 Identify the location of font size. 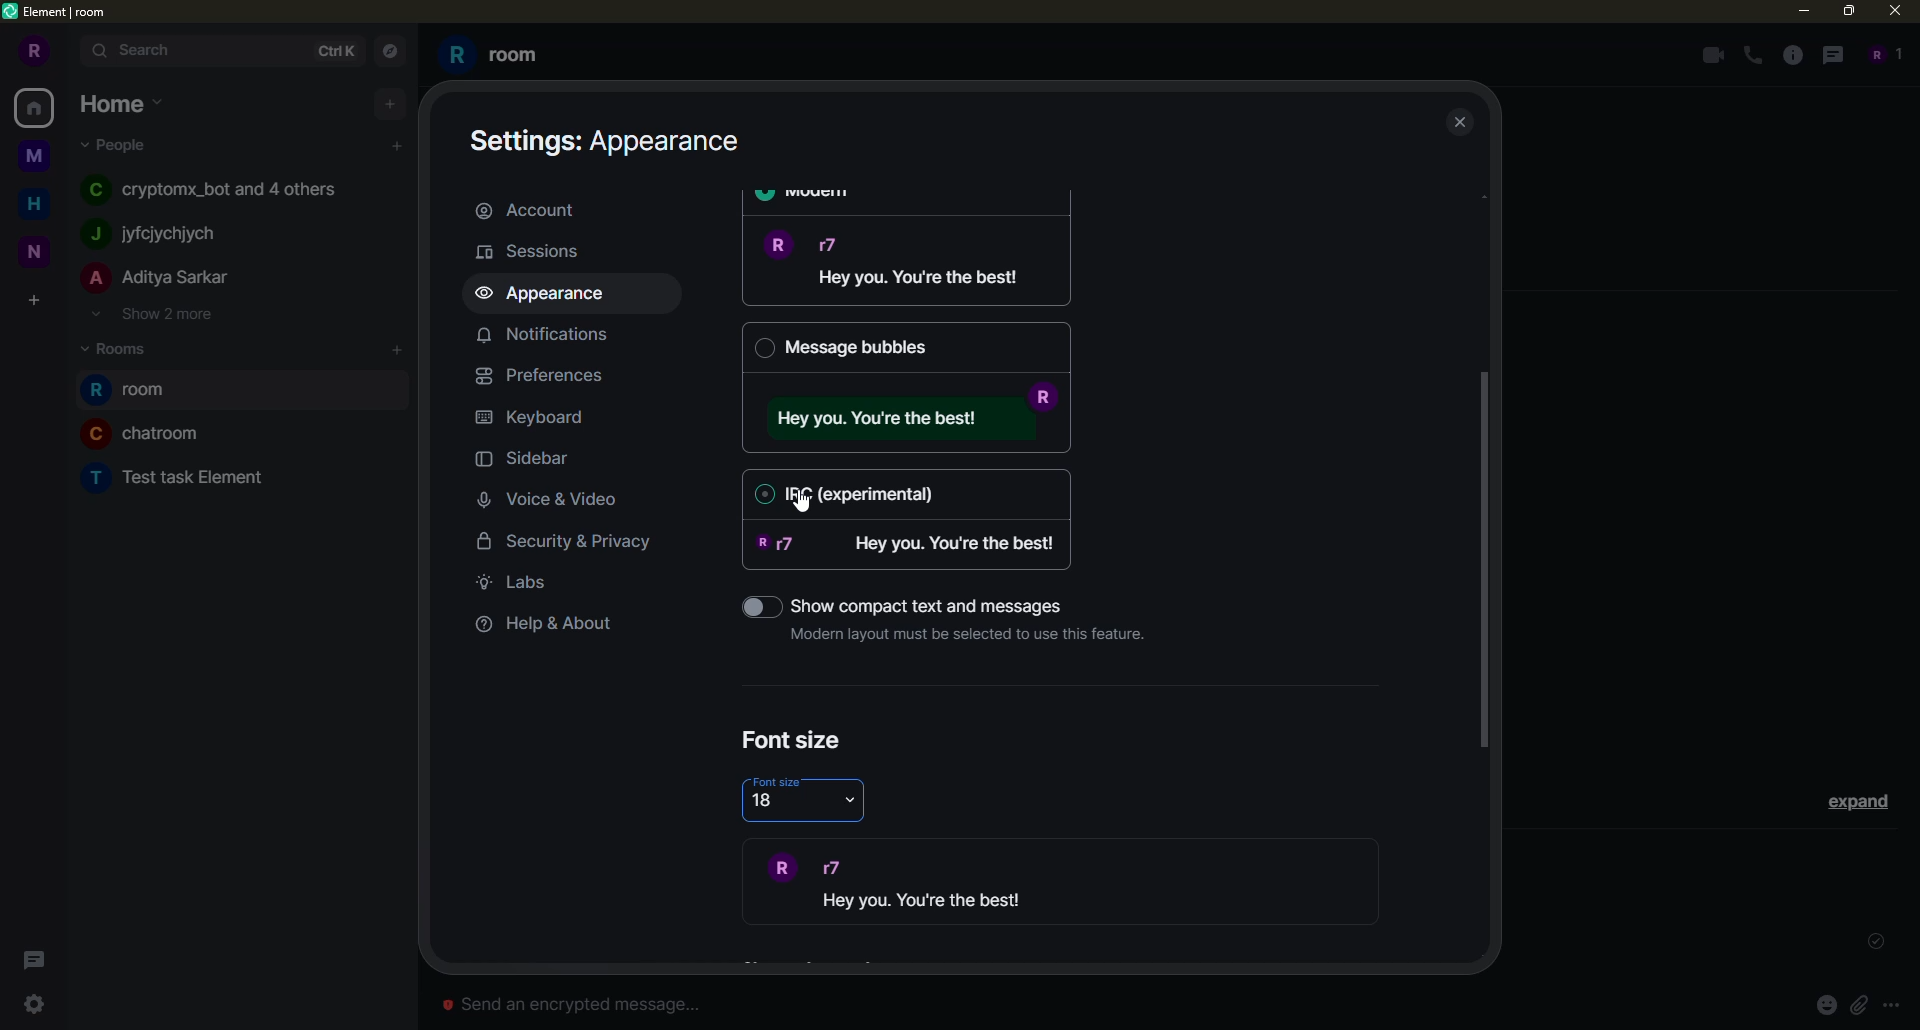
(788, 738).